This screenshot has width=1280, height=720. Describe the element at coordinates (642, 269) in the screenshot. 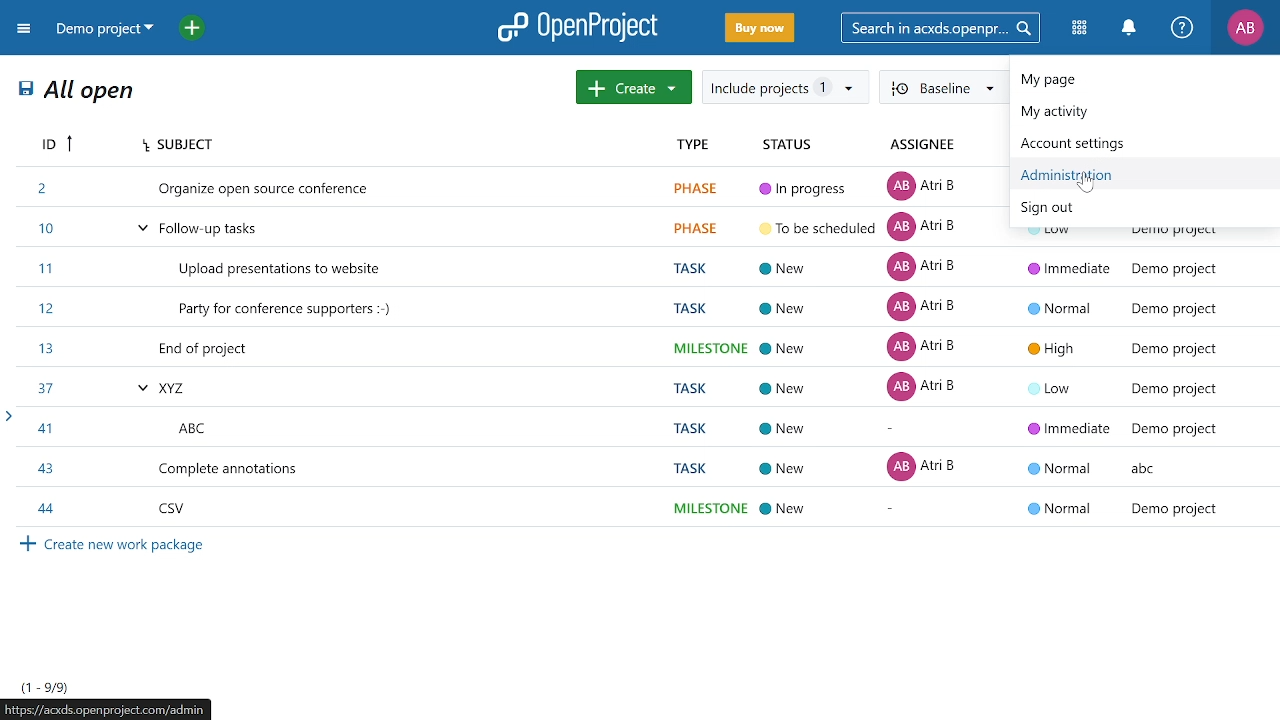

I see `task titled "Updated presentations to website"` at that location.